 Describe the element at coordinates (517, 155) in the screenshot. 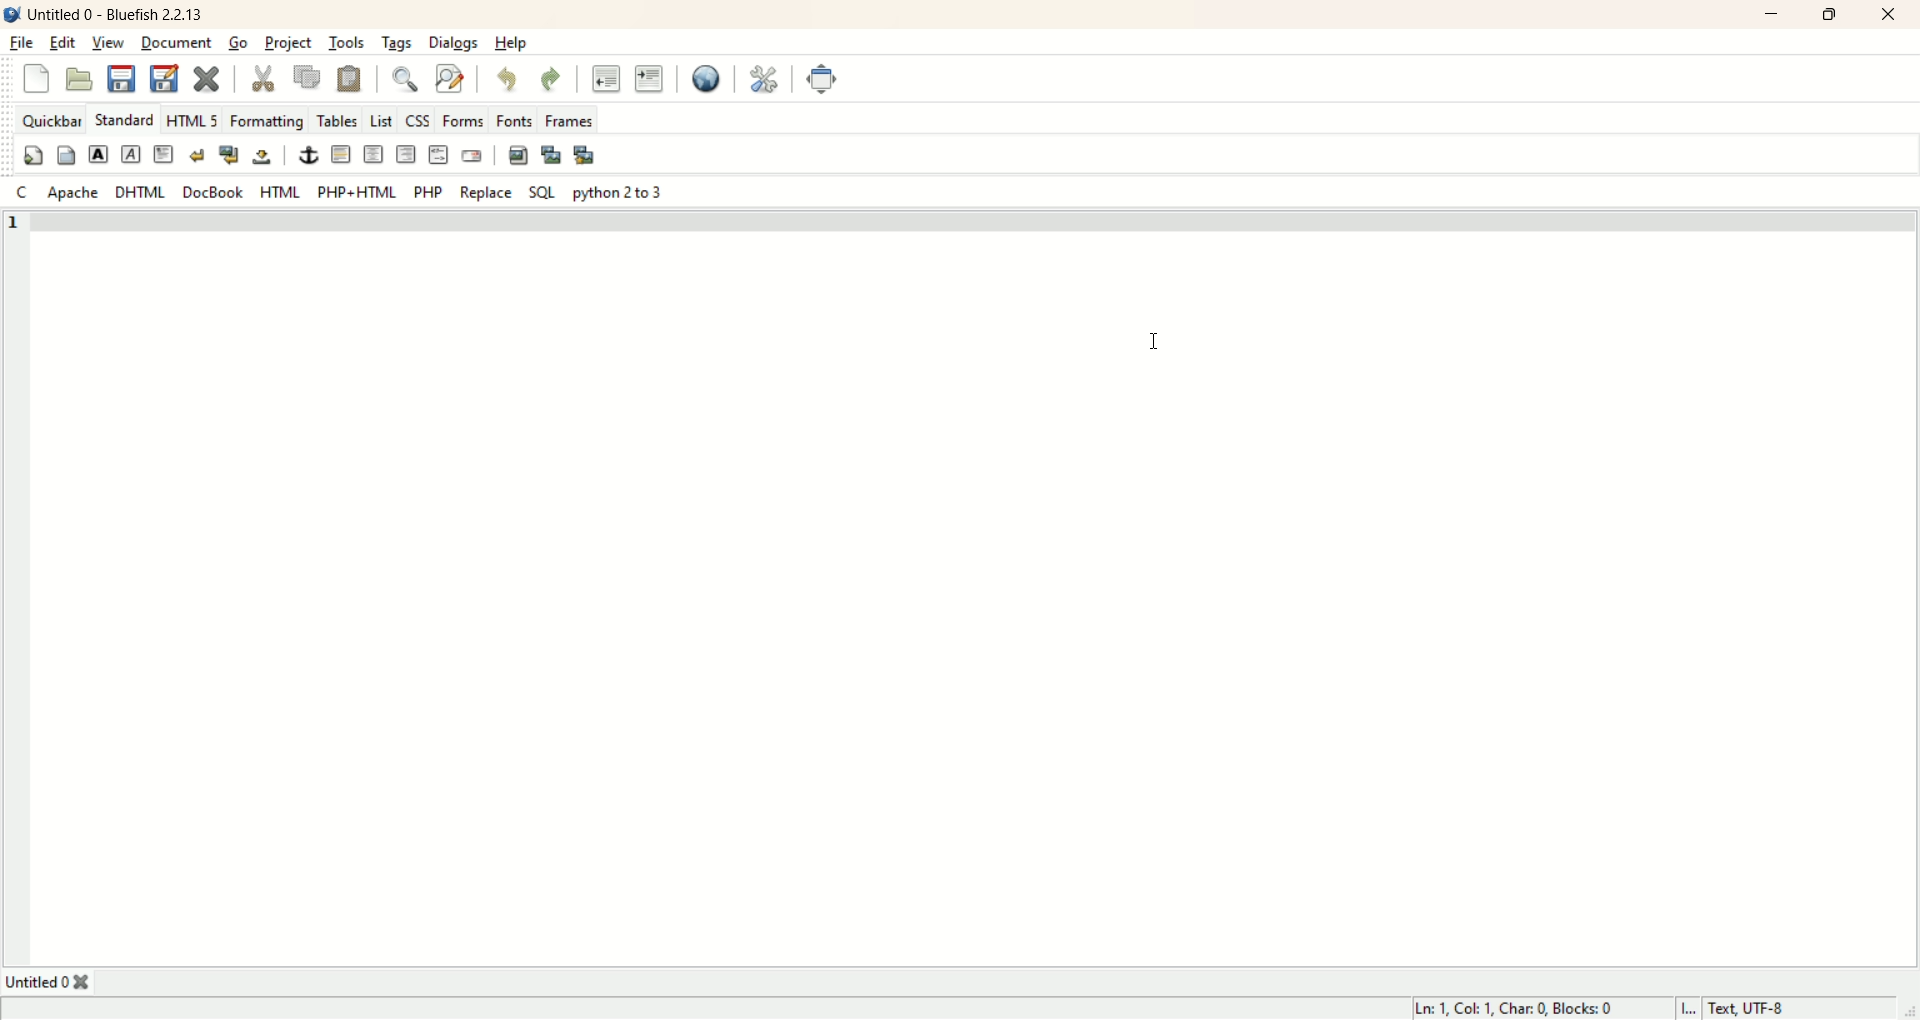

I see `insert image` at that location.